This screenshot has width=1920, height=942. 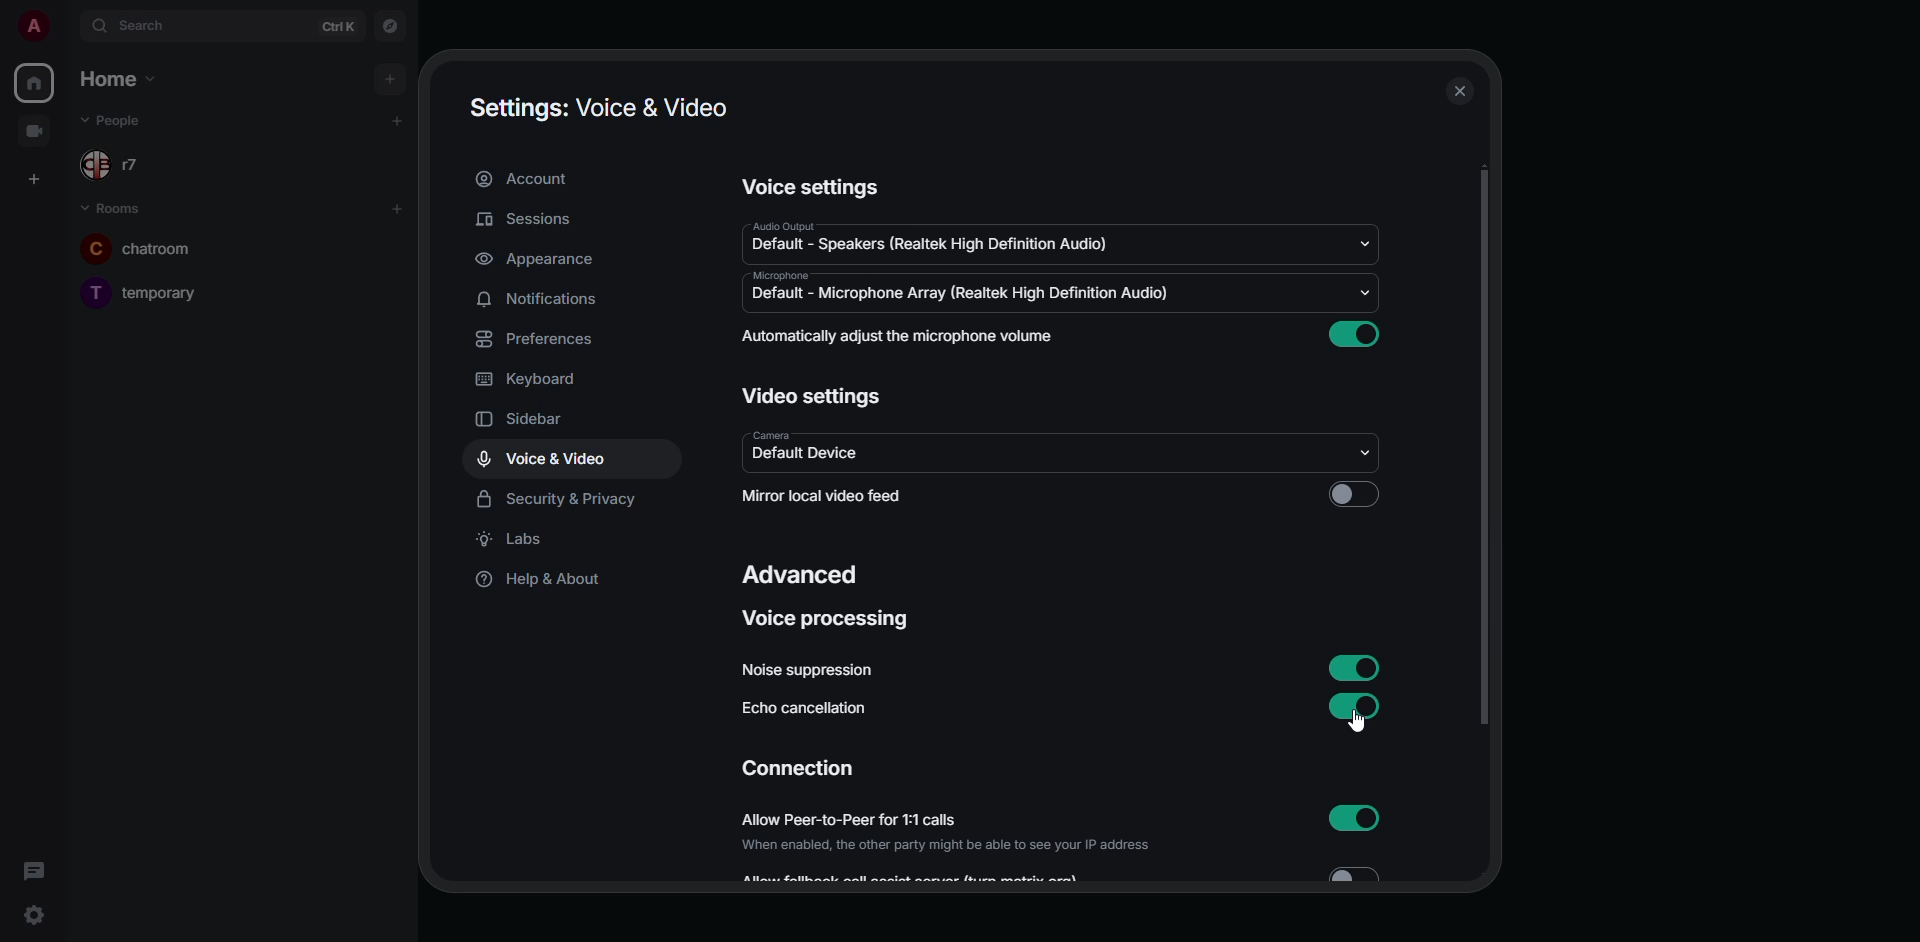 What do you see at coordinates (1459, 92) in the screenshot?
I see `close` at bounding box center [1459, 92].